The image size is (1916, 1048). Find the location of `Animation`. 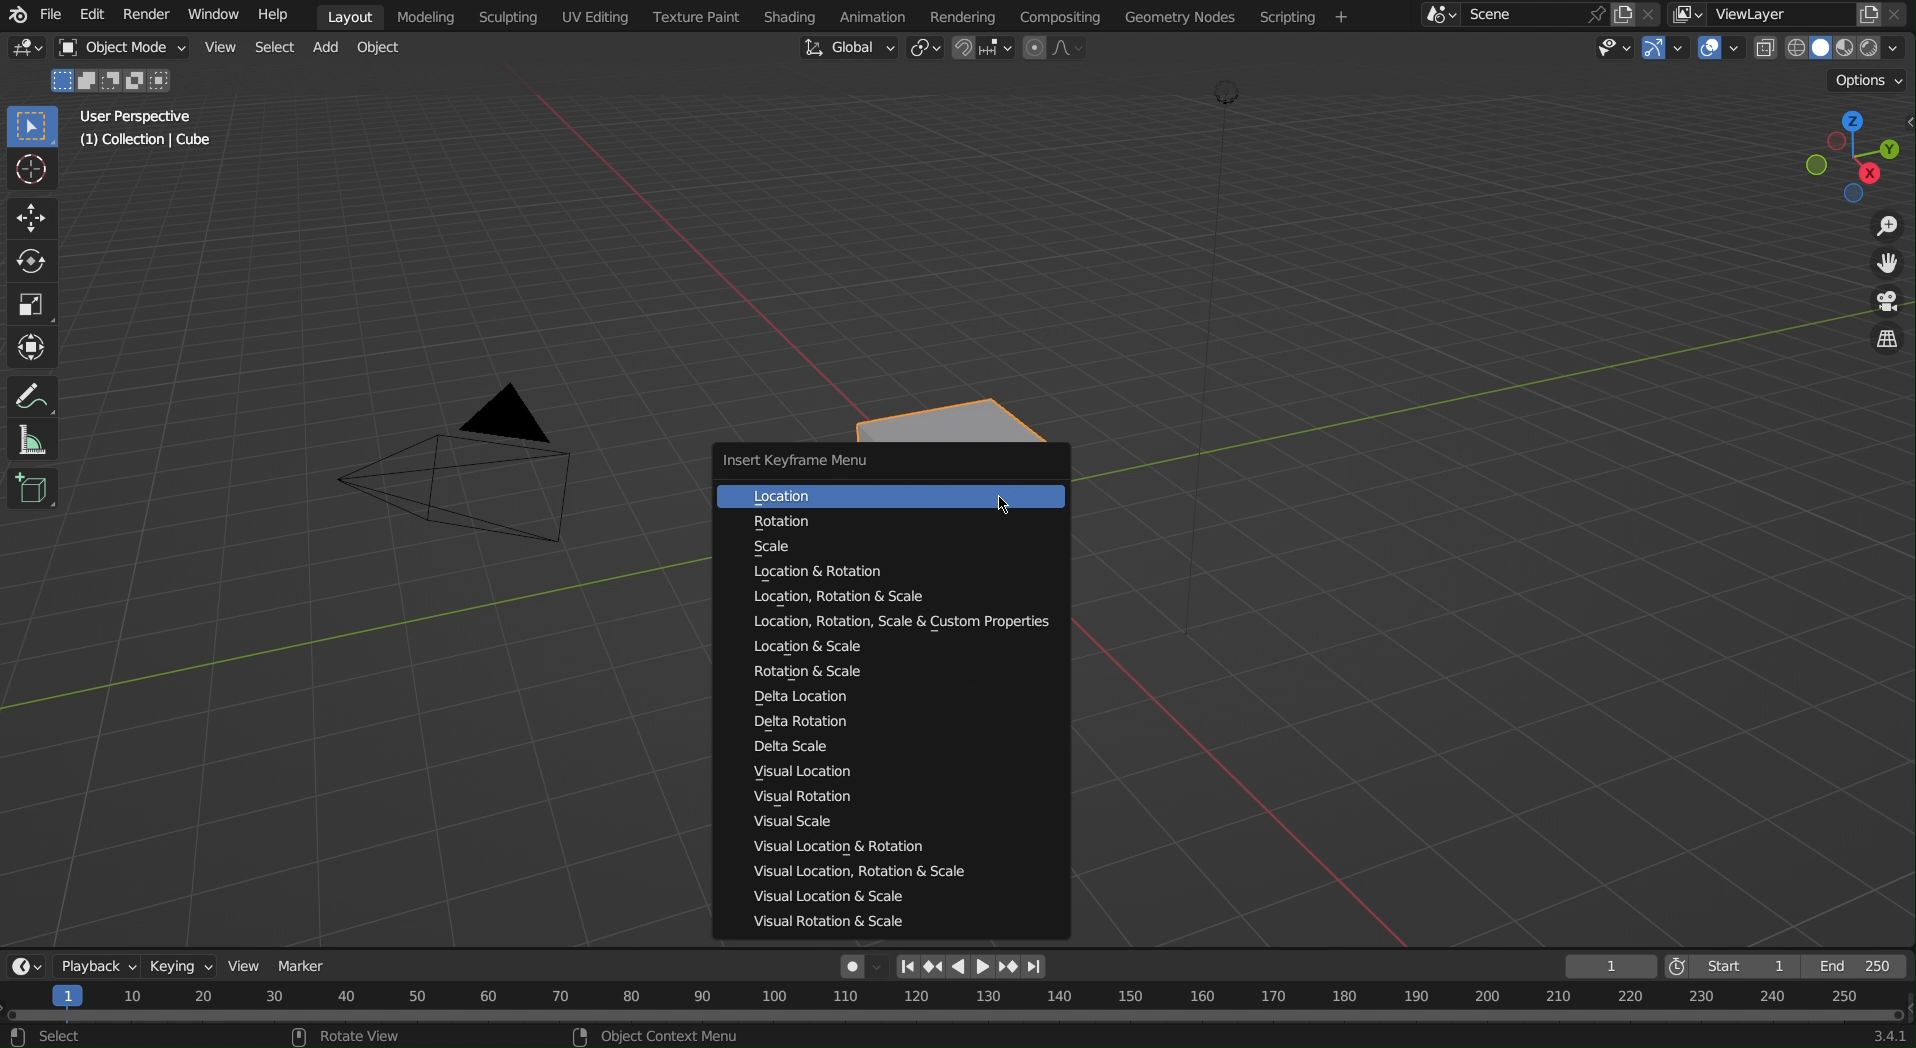

Animation is located at coordinates (875, 17).